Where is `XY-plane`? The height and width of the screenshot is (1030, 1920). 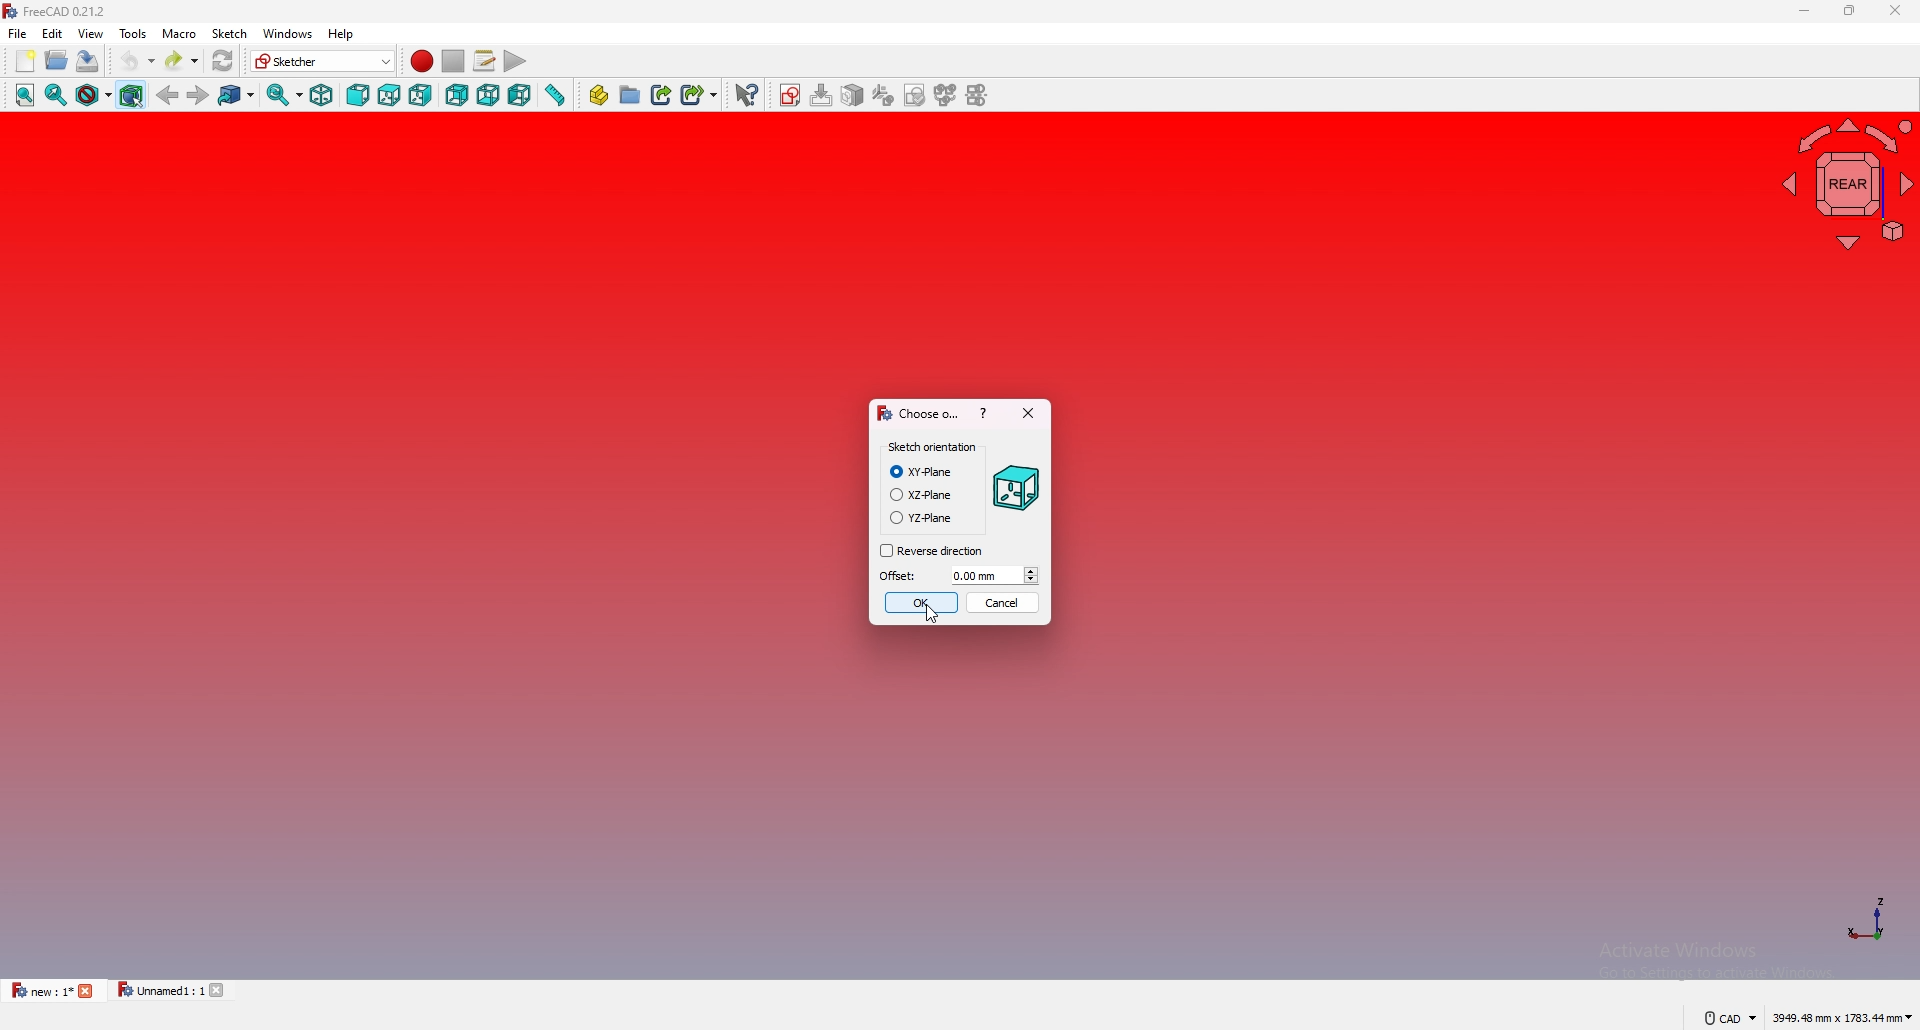 XY-plane is located at coordinates (923, 472).